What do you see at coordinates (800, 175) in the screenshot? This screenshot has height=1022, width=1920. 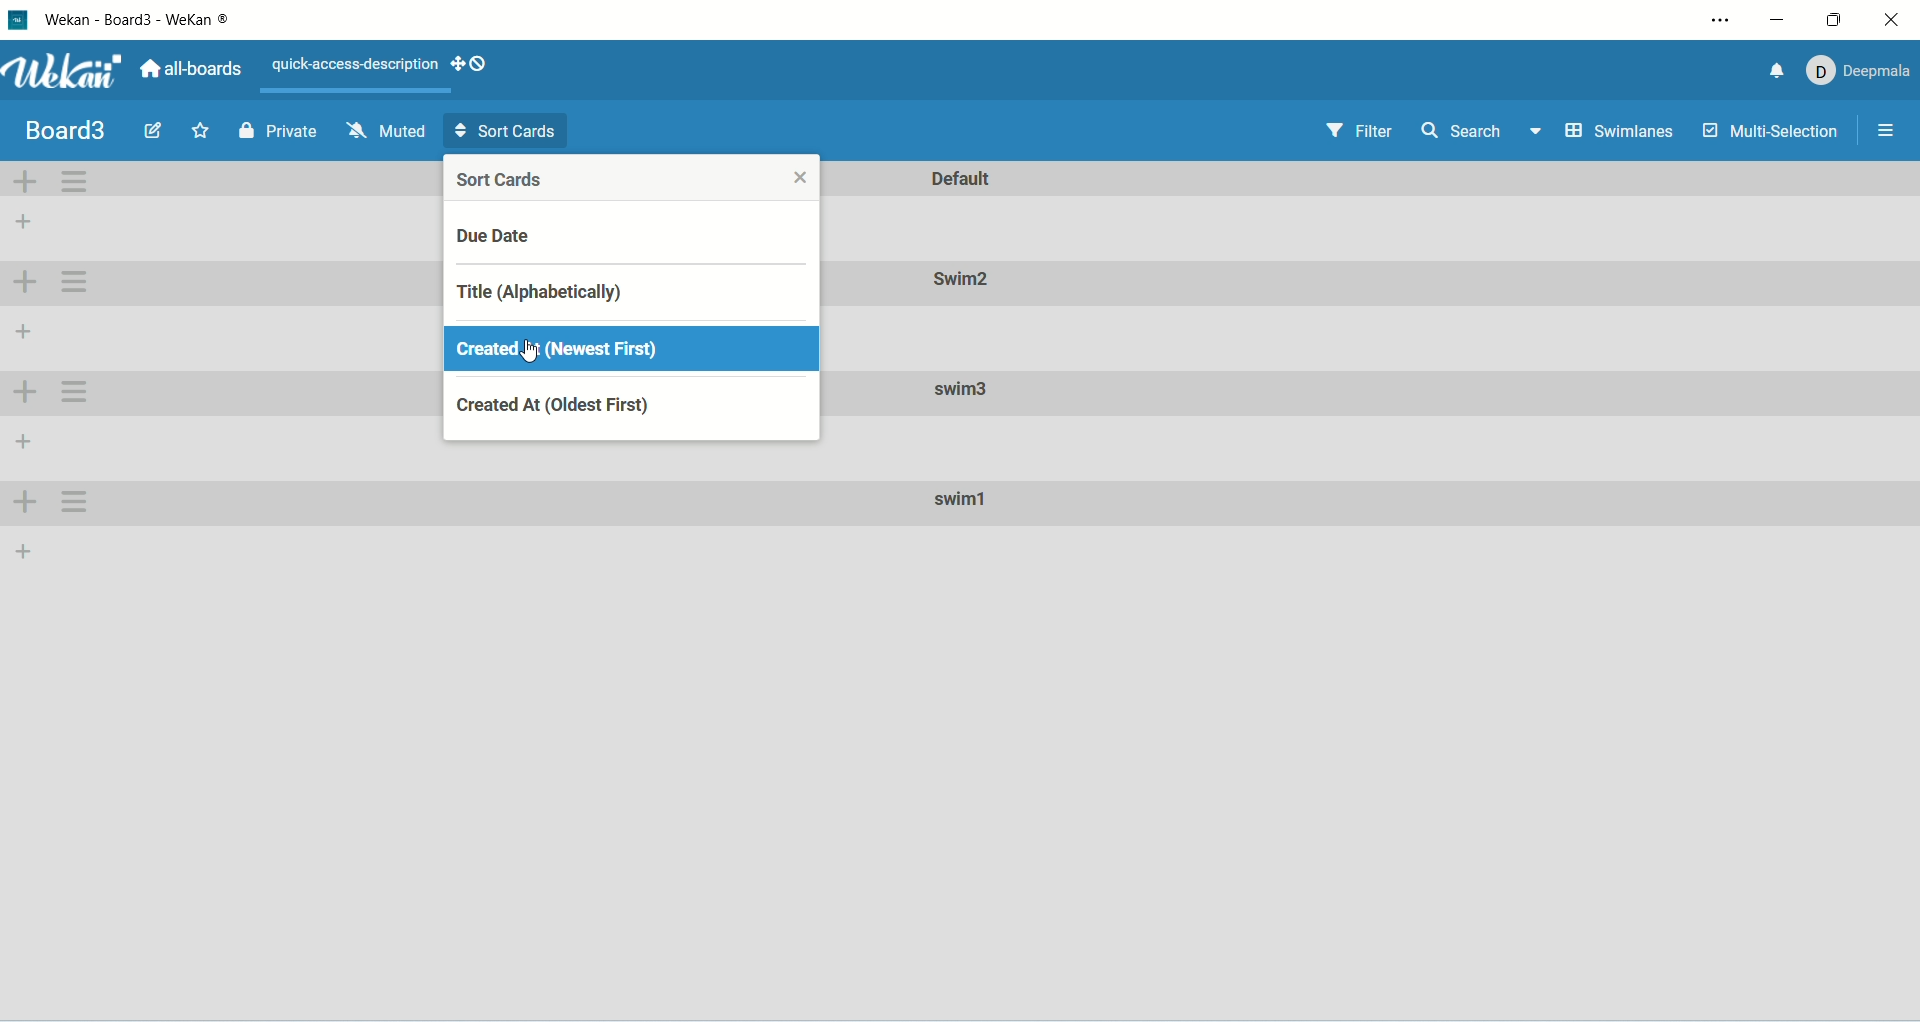 I see `close` at bounding box center [800, 175].